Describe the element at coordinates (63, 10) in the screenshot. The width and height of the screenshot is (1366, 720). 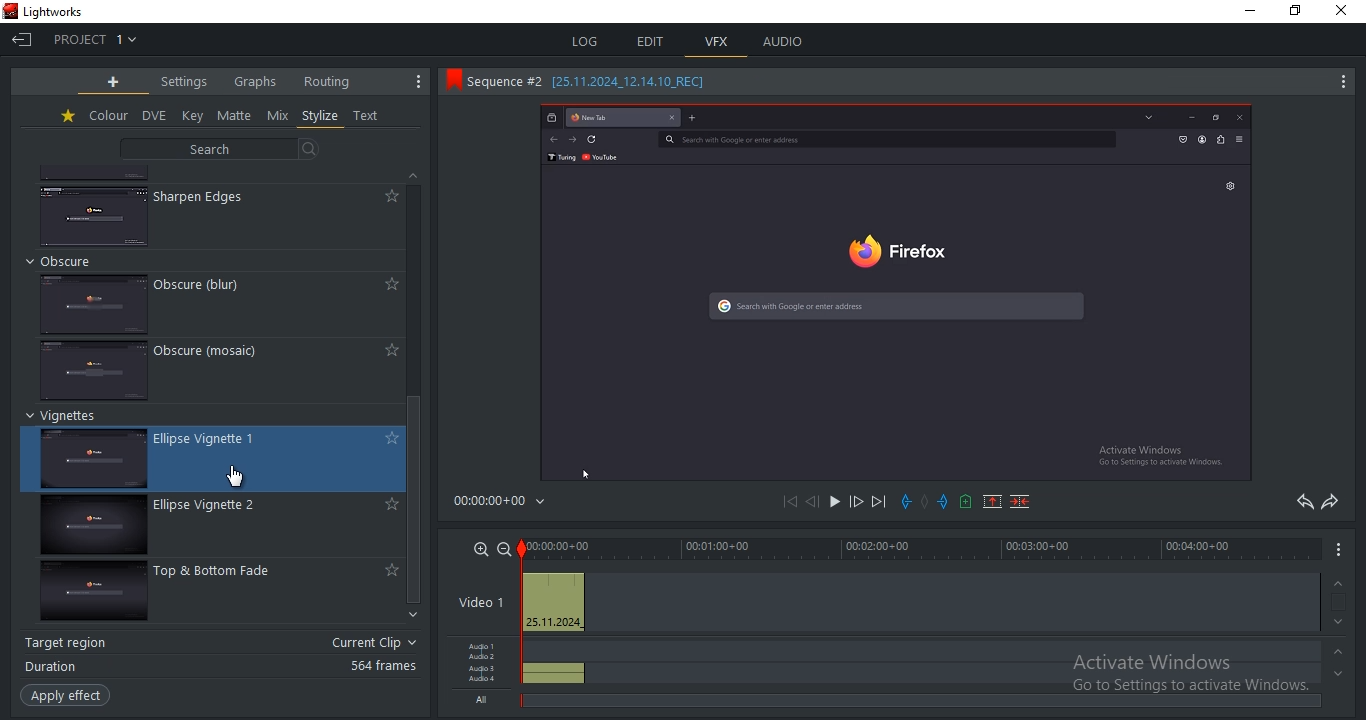
I see `Lightworks` at that location.